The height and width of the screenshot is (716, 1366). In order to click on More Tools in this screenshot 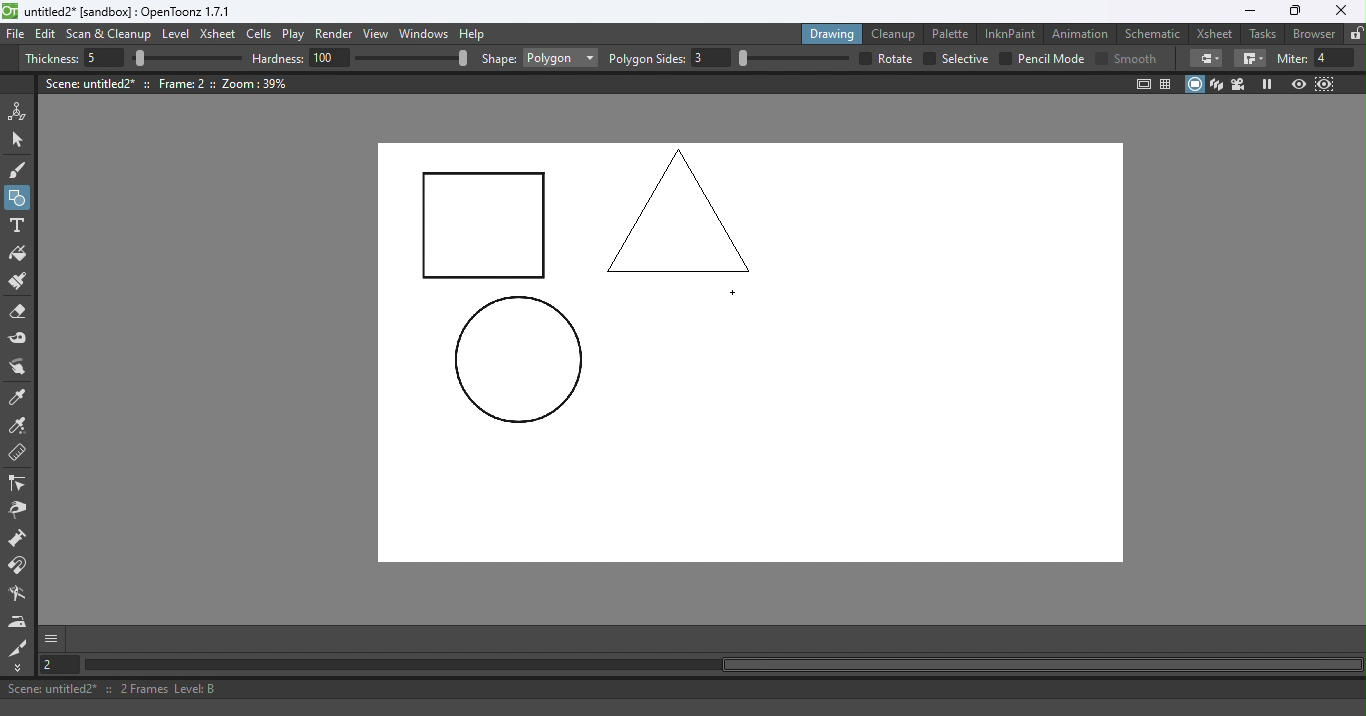, I will do `click(19, 668)`.